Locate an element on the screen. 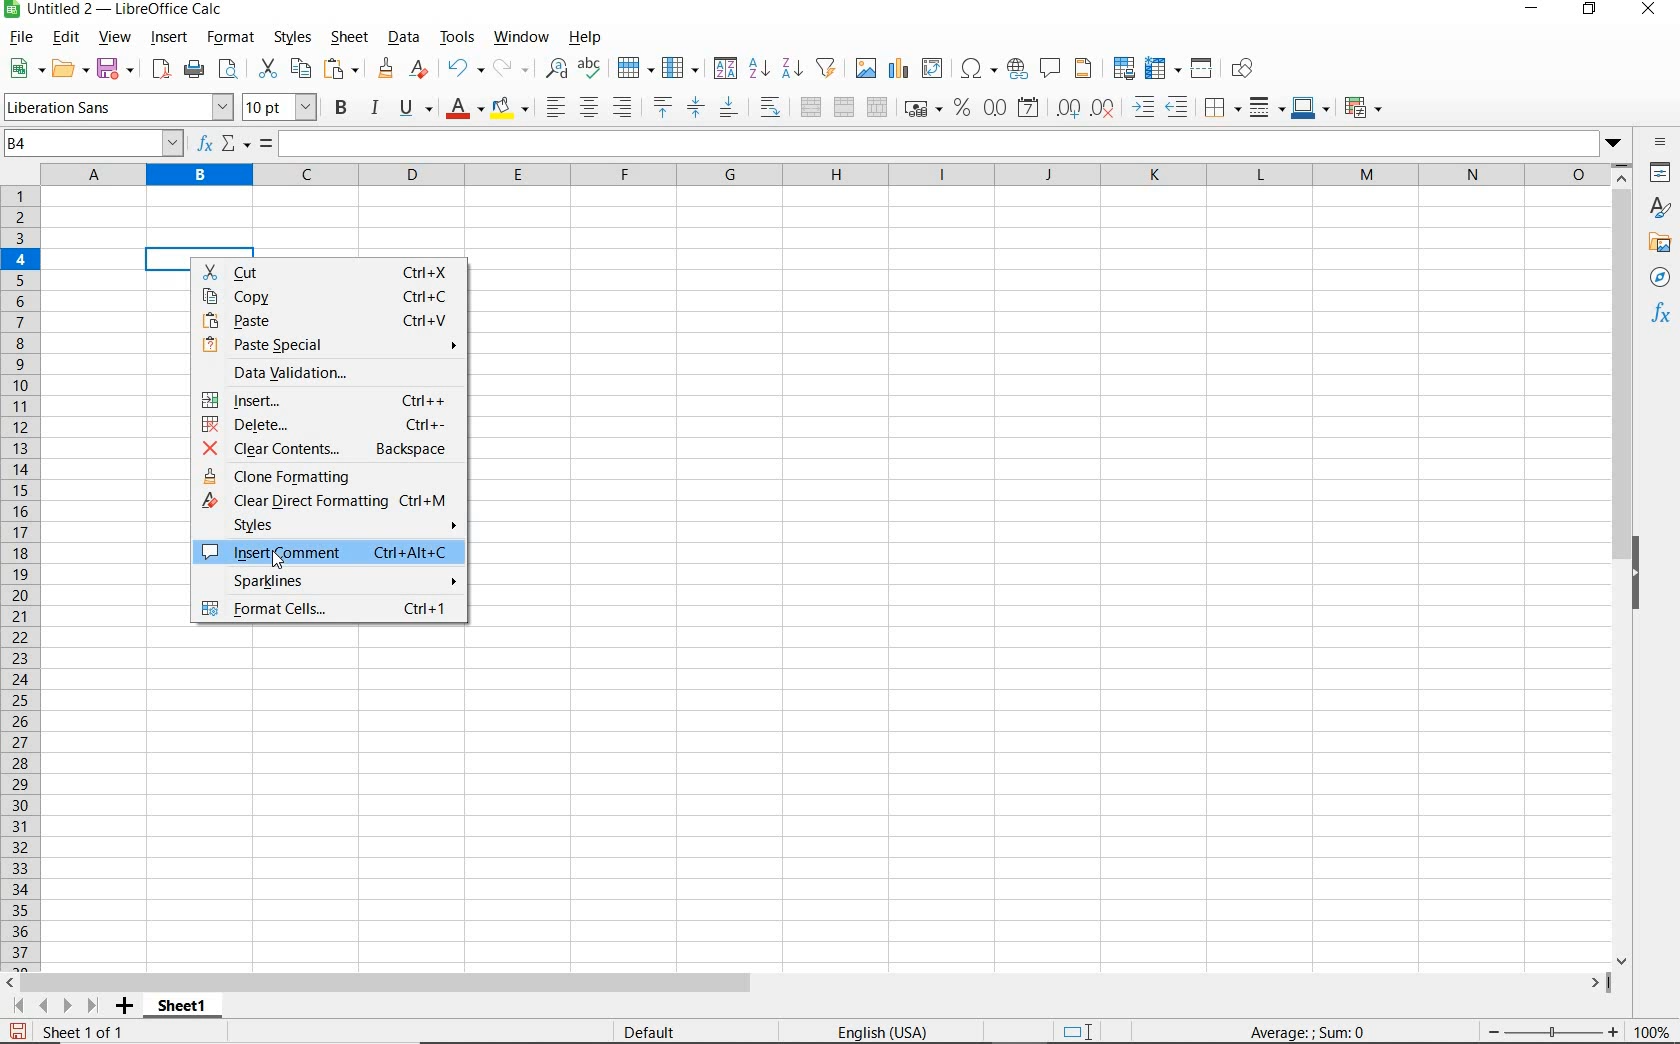 This screenshot has height=1044, width=1680. copy is located at coordinates (330, 297).